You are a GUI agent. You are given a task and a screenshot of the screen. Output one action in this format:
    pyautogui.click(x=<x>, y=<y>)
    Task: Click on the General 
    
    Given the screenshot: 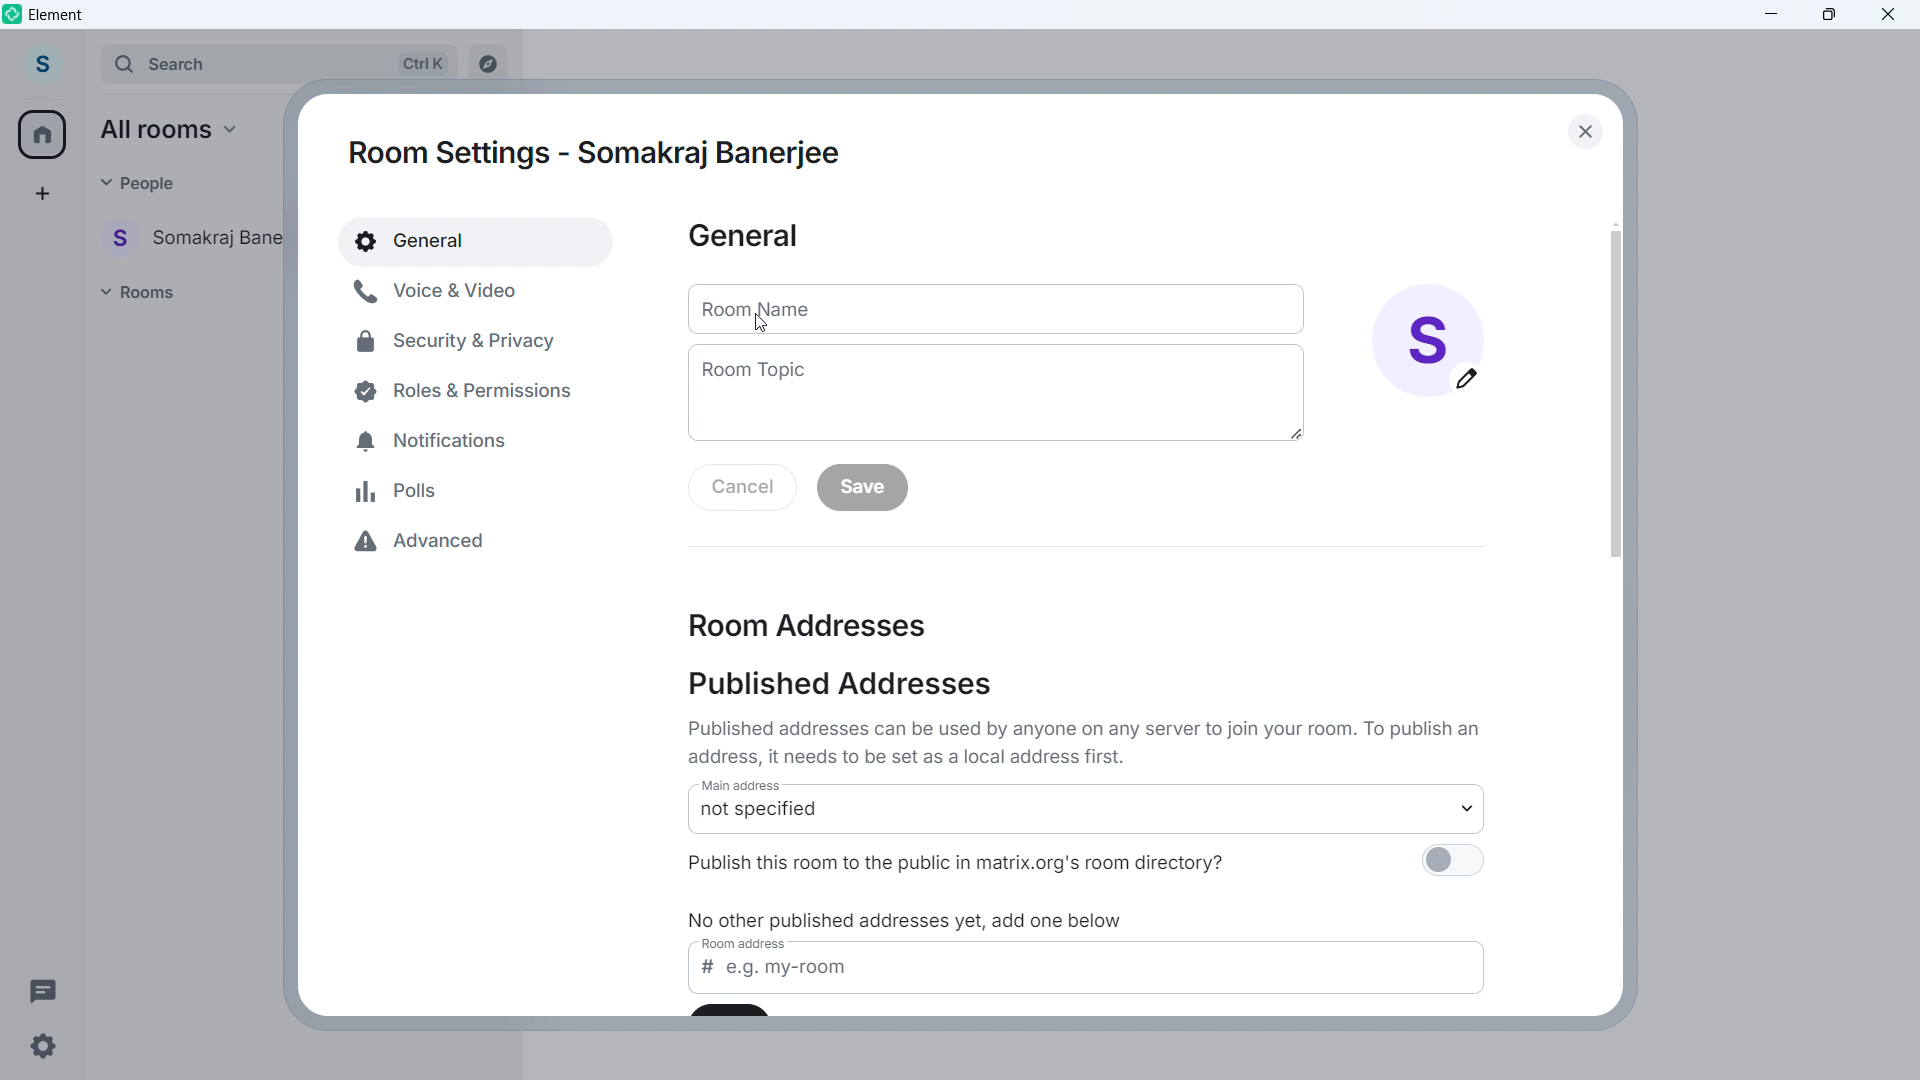 What is the action you would take?
    pyautogui.click(x=477, y=241)
    